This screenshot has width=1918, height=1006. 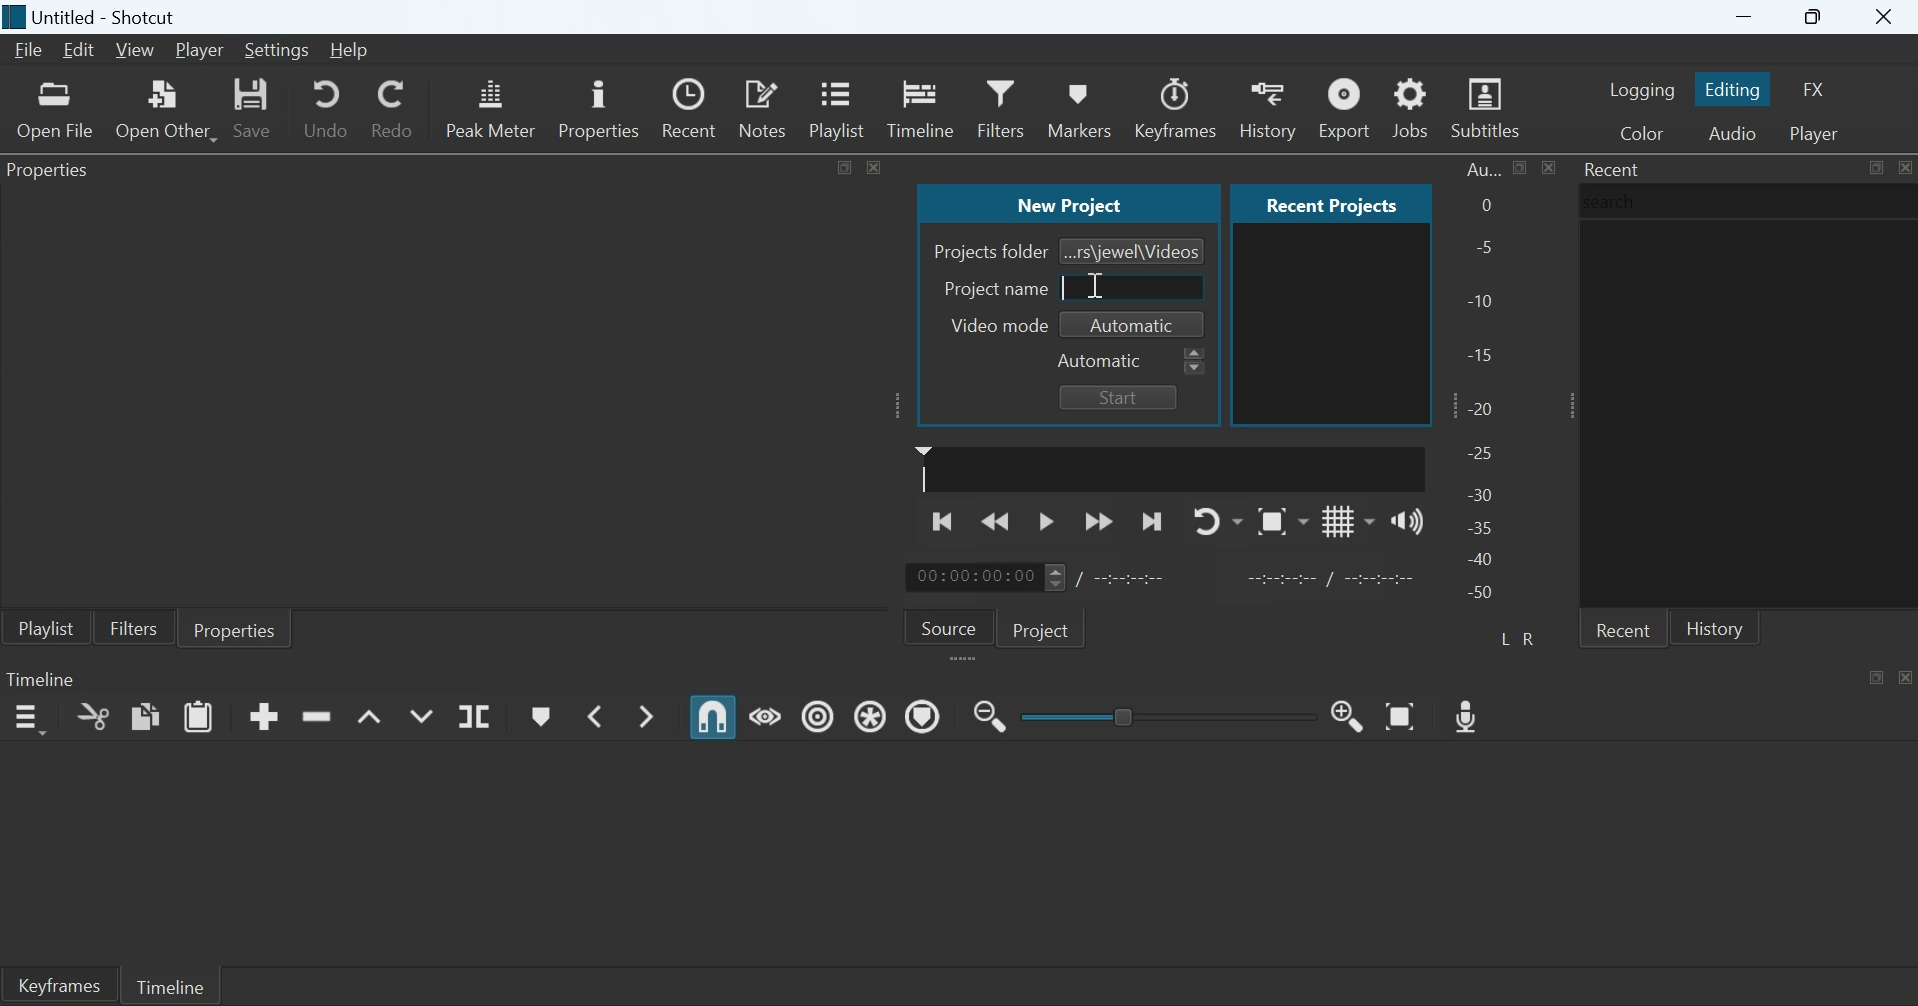 What do you see at coordinates (990, 714) in the screenshot?
I see `zoom timeline out` at bounding box center [990, 714].